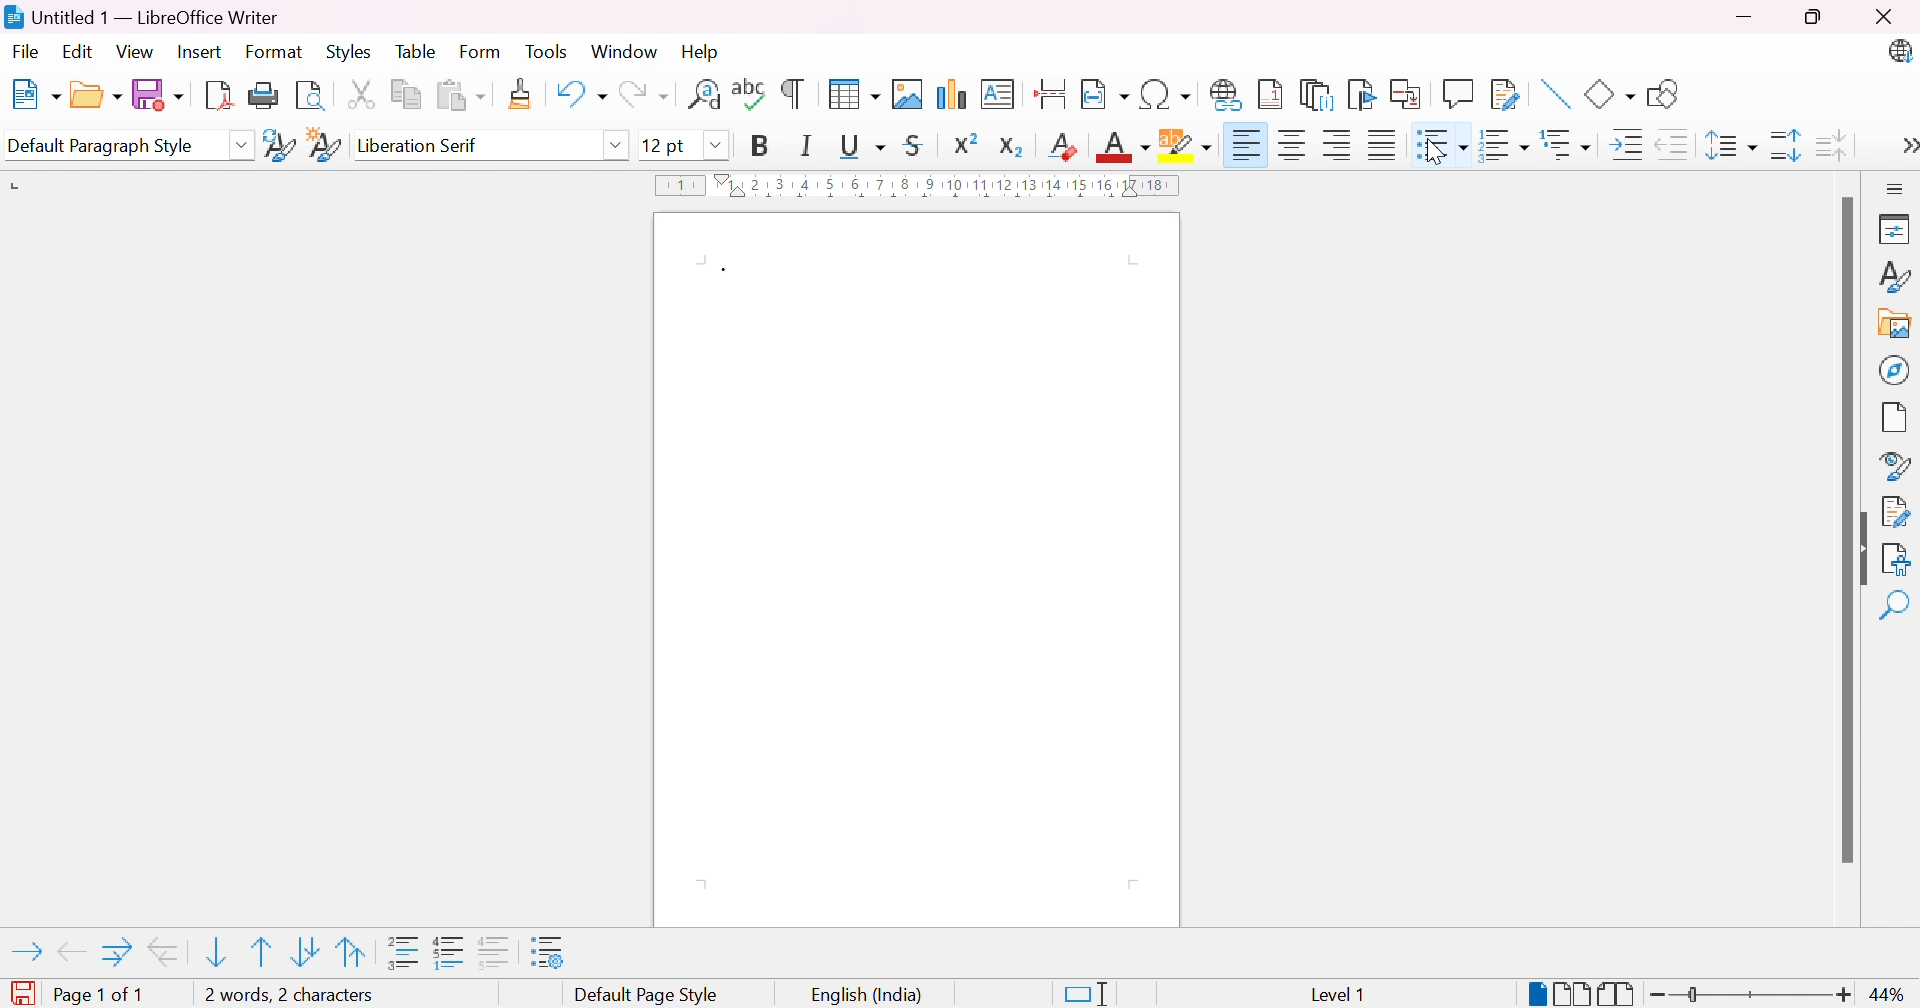 This screenshot has height=1008, width=1920. Describe the element at coordinates (1338, 145) in the screenshot. I see `Align left` at that location.